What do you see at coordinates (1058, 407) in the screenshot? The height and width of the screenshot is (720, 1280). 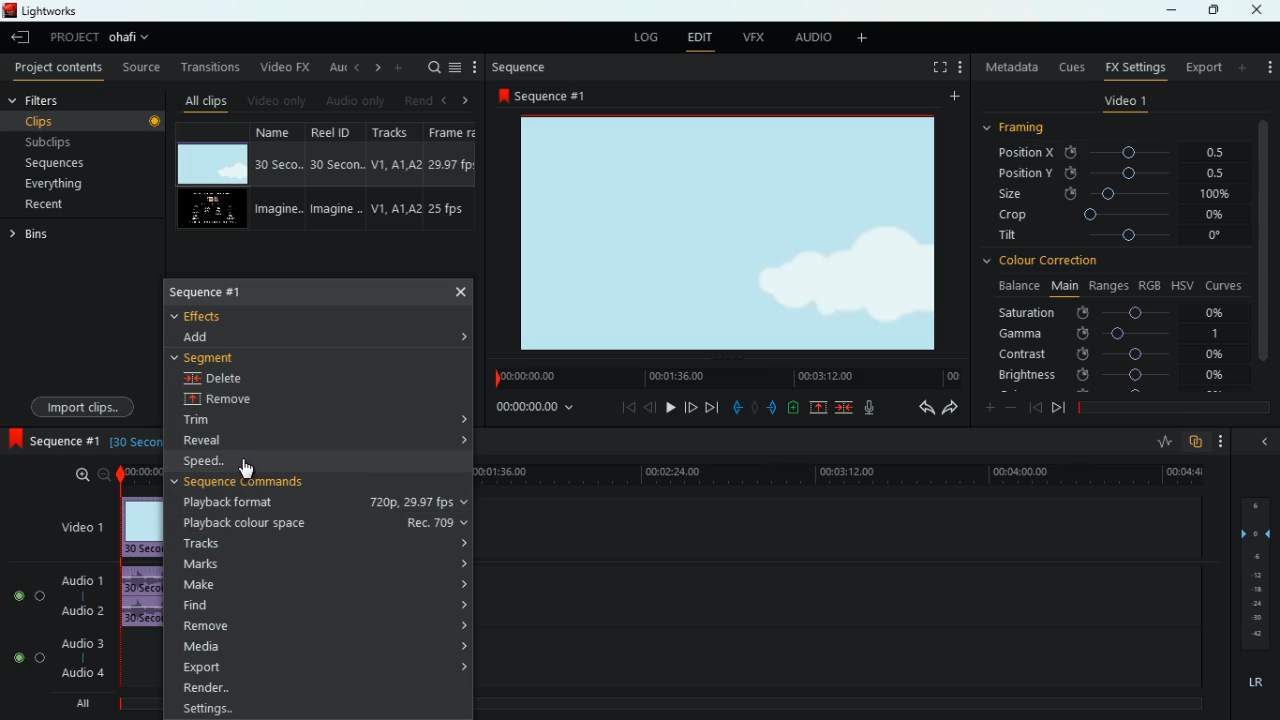 I see `end` at bounding box center [1058, 407].